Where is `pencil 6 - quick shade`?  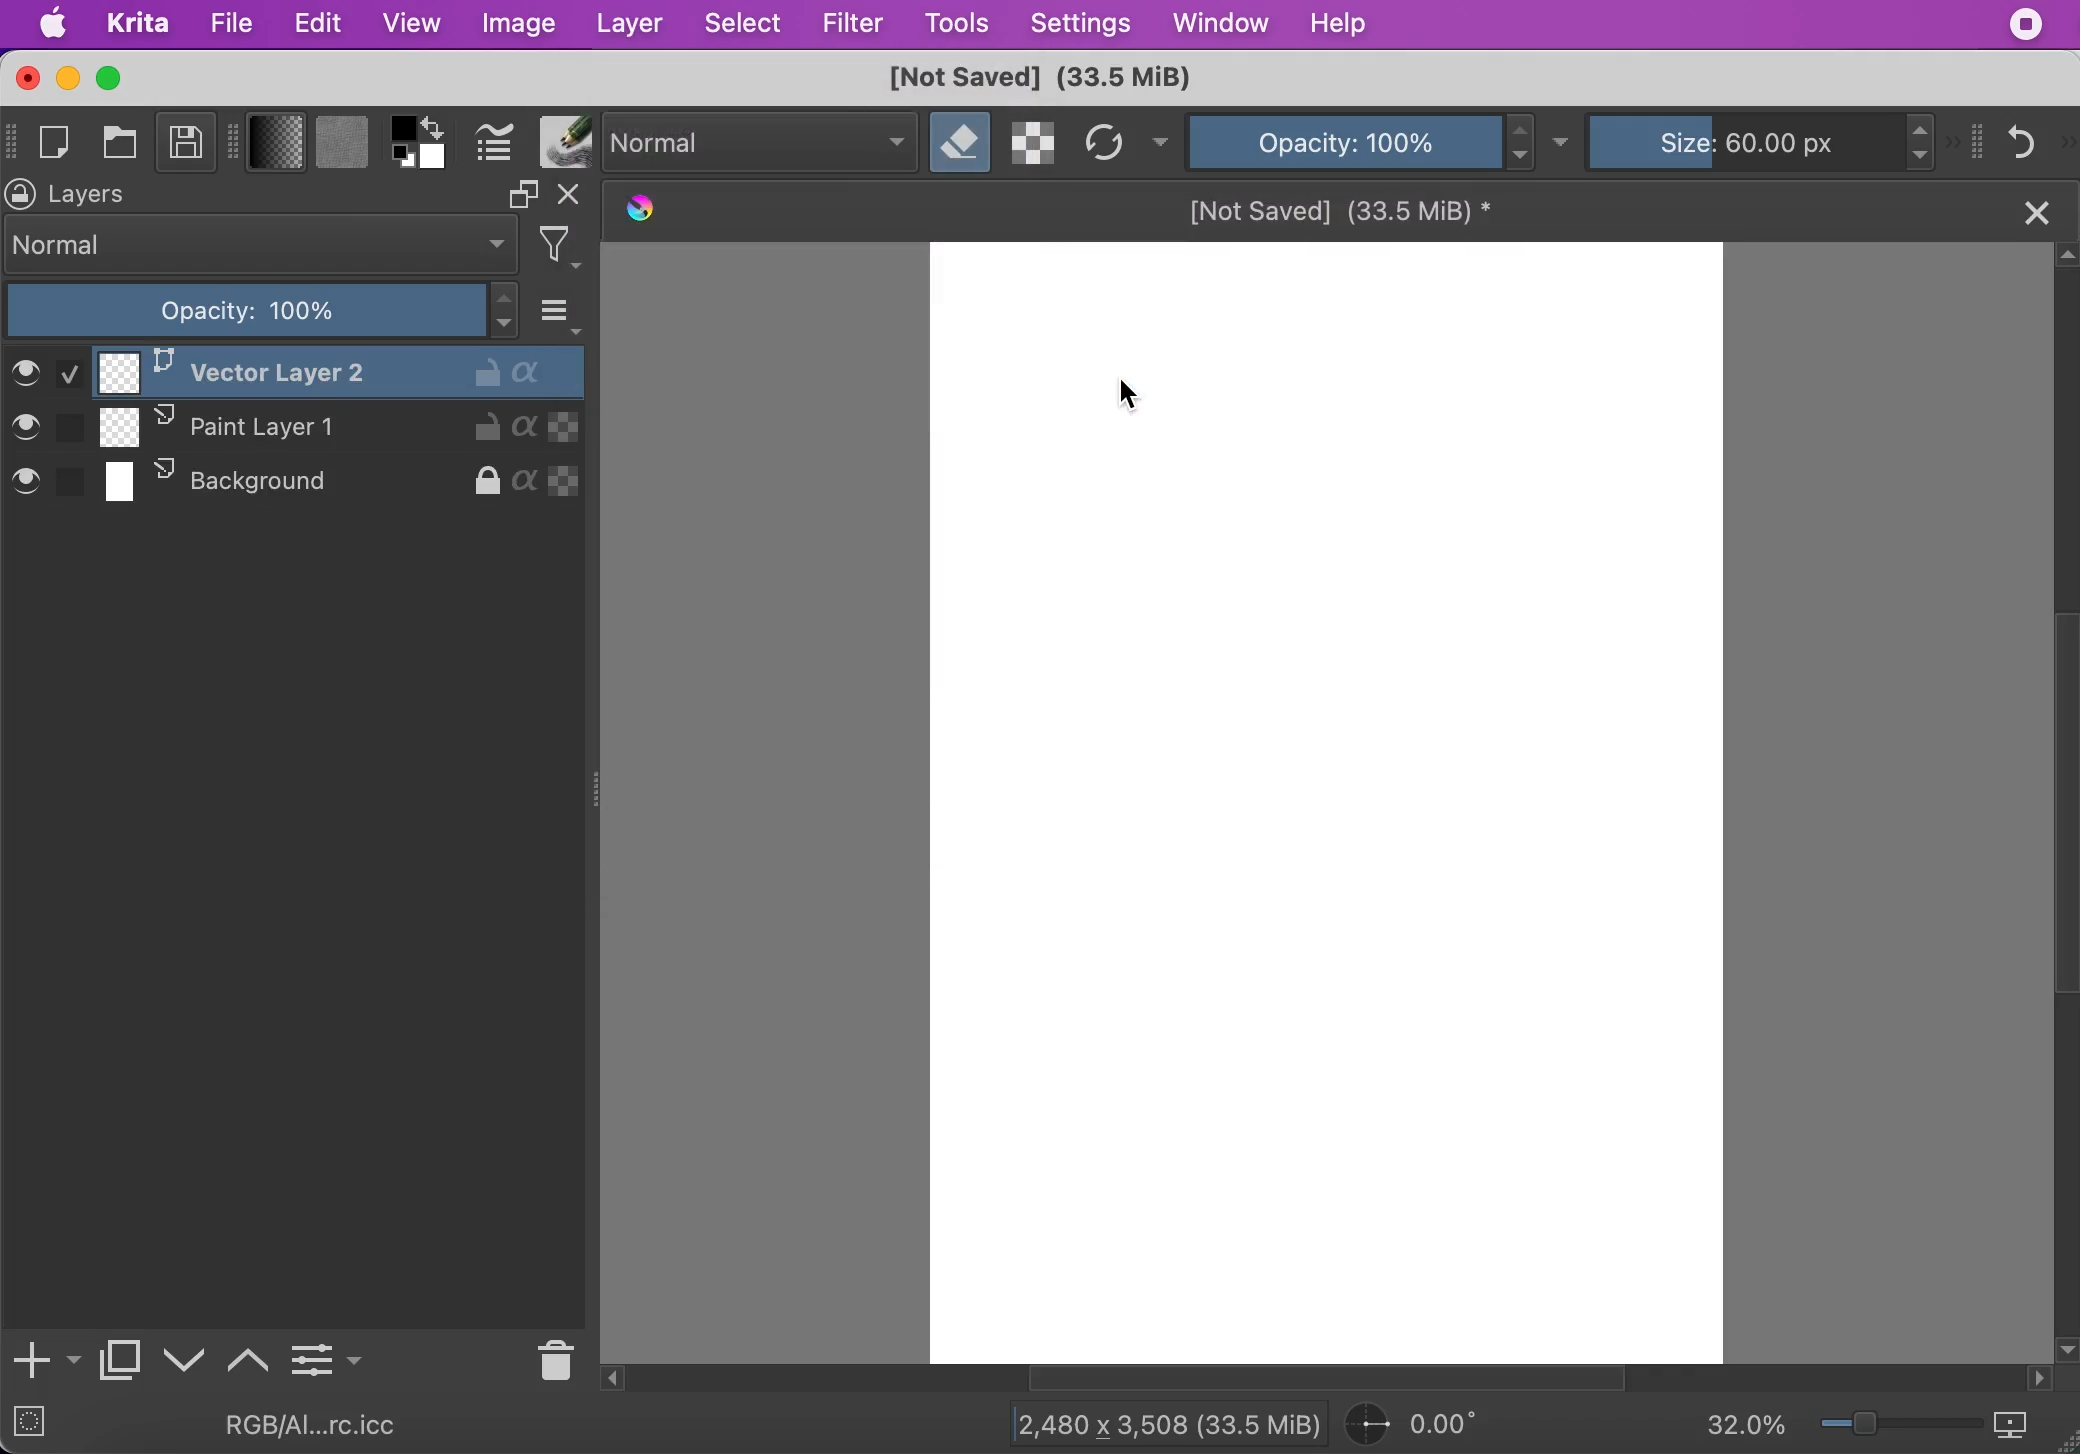
pencil 6 - quick shade is located at coordinates (135, 1426).